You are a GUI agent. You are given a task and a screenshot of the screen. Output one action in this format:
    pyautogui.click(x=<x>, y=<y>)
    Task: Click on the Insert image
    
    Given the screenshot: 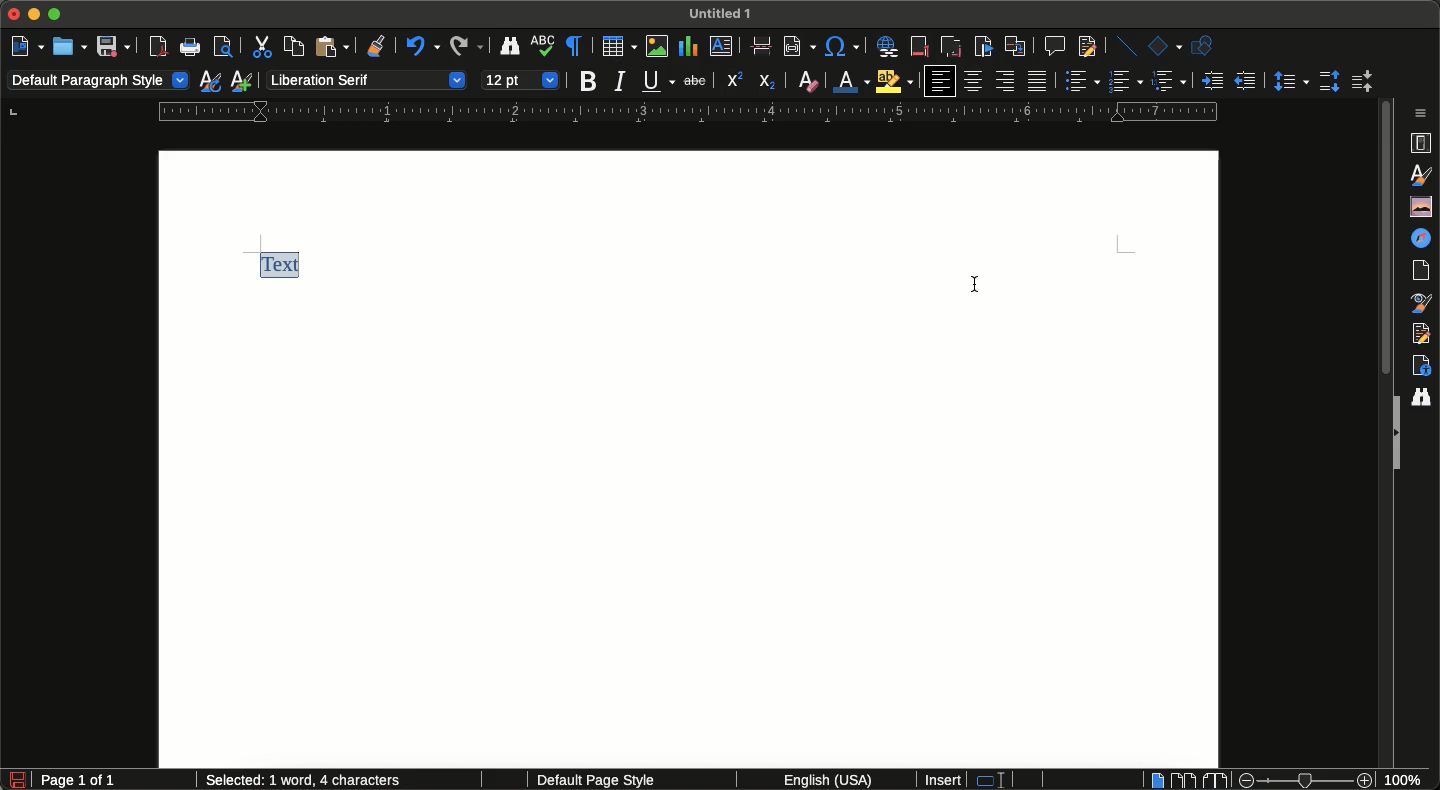 What is the action you would take?
    pyautogui.click(x=658, y=46)
    